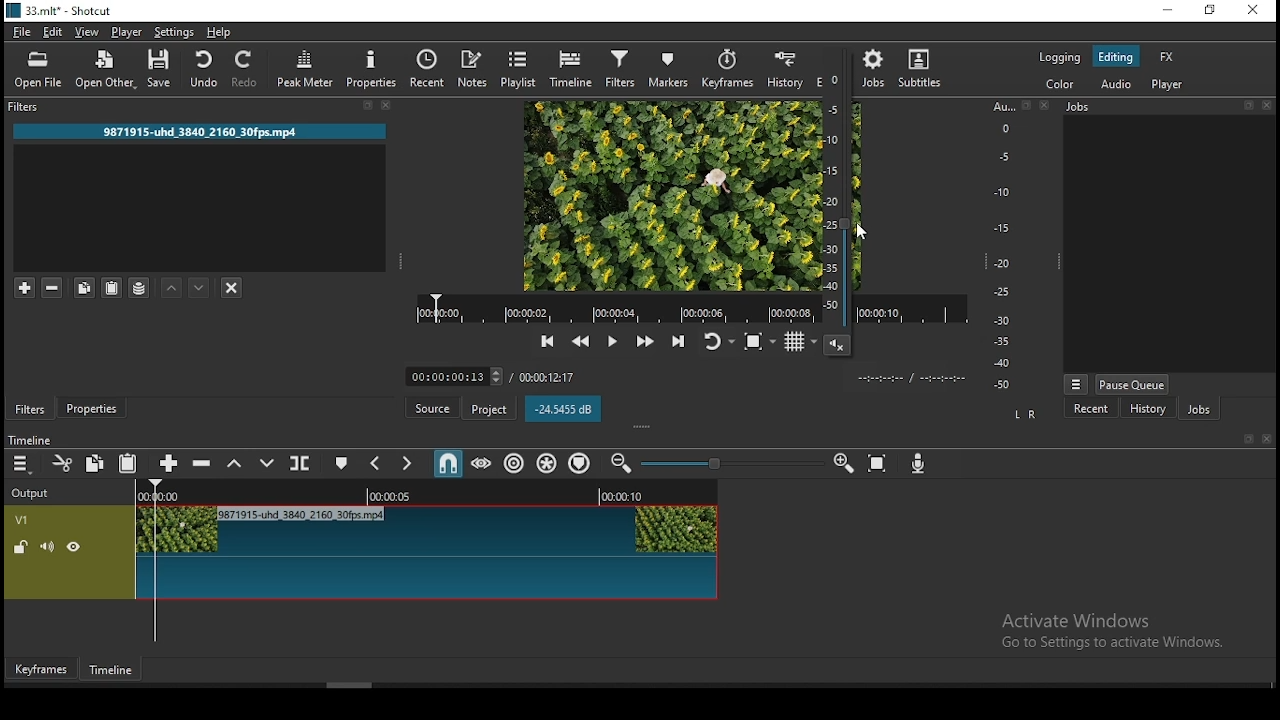 The height and width of the screenshot is (720, 1280). What do you see at coordinates (621, 70) in the screenshot?
I see `filters` at bounding box center [621, 70].